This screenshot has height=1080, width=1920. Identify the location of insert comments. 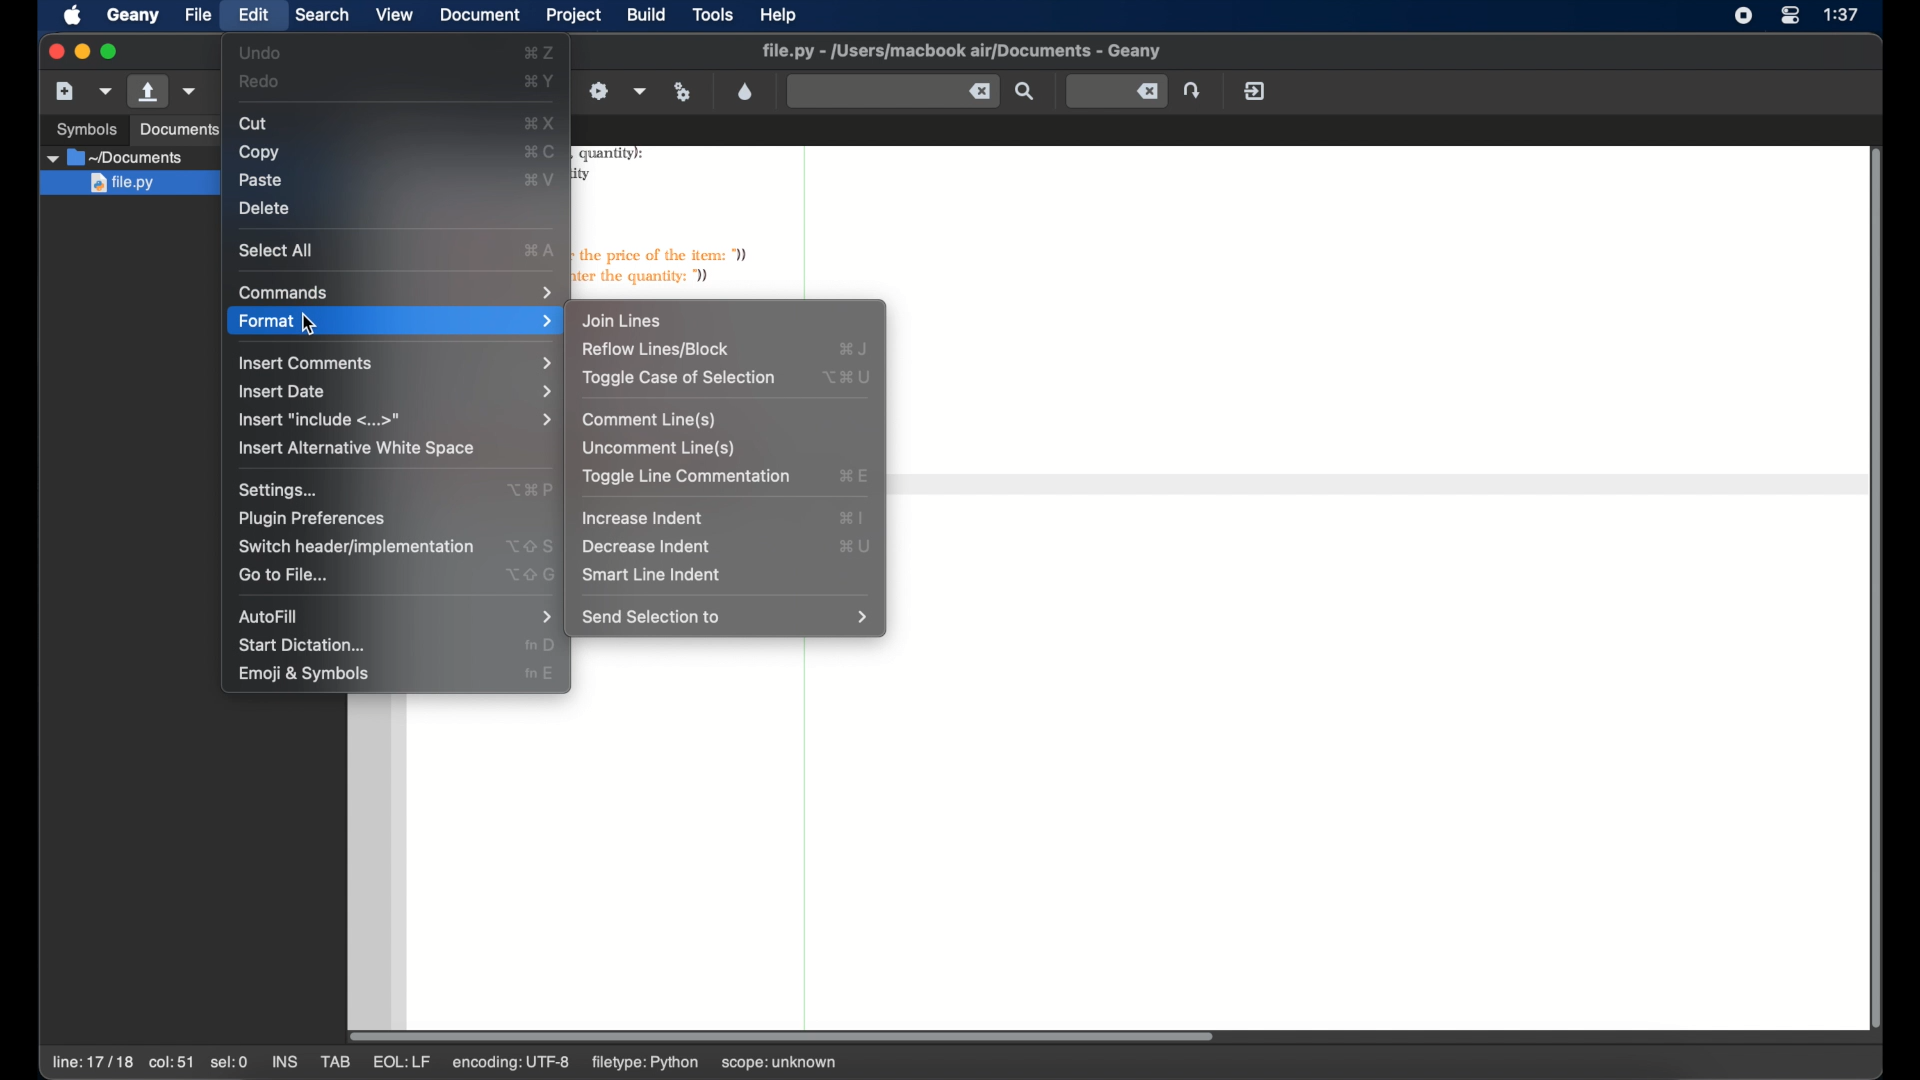
(396, 363).